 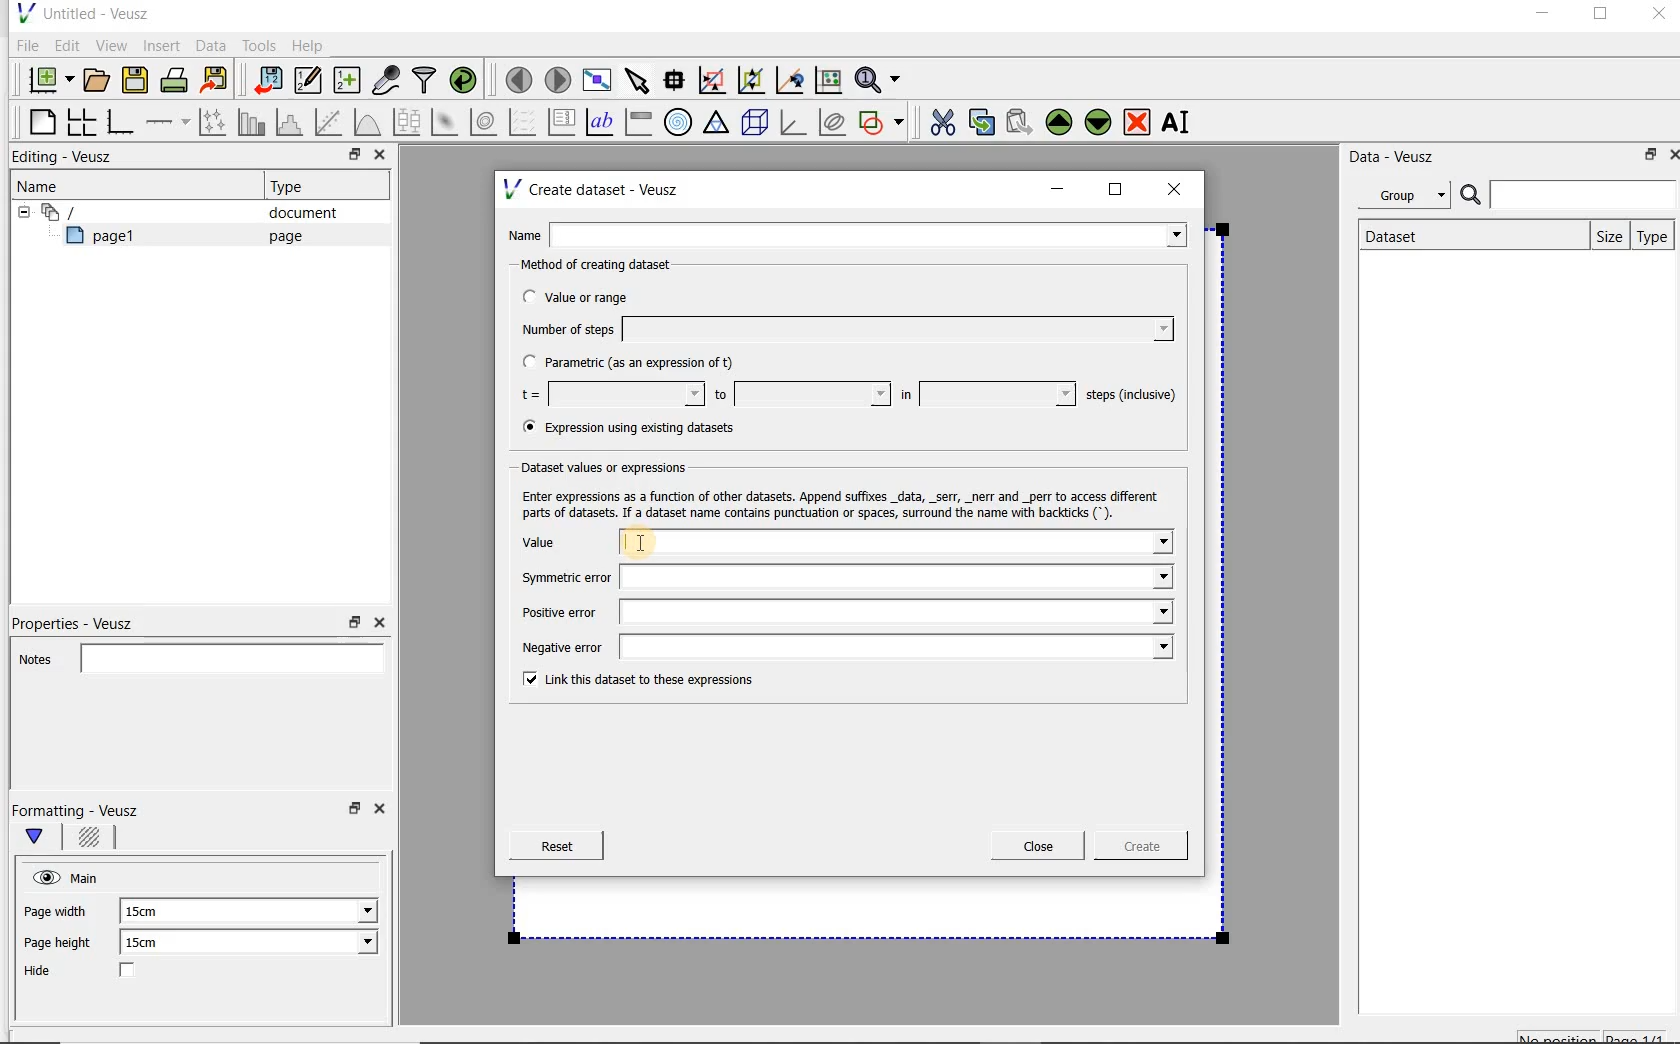 What do you see at coordinates (447, 123) in the screenshot?
I see `plot a 2d dataset as an image` at bounding box center [447, 123].